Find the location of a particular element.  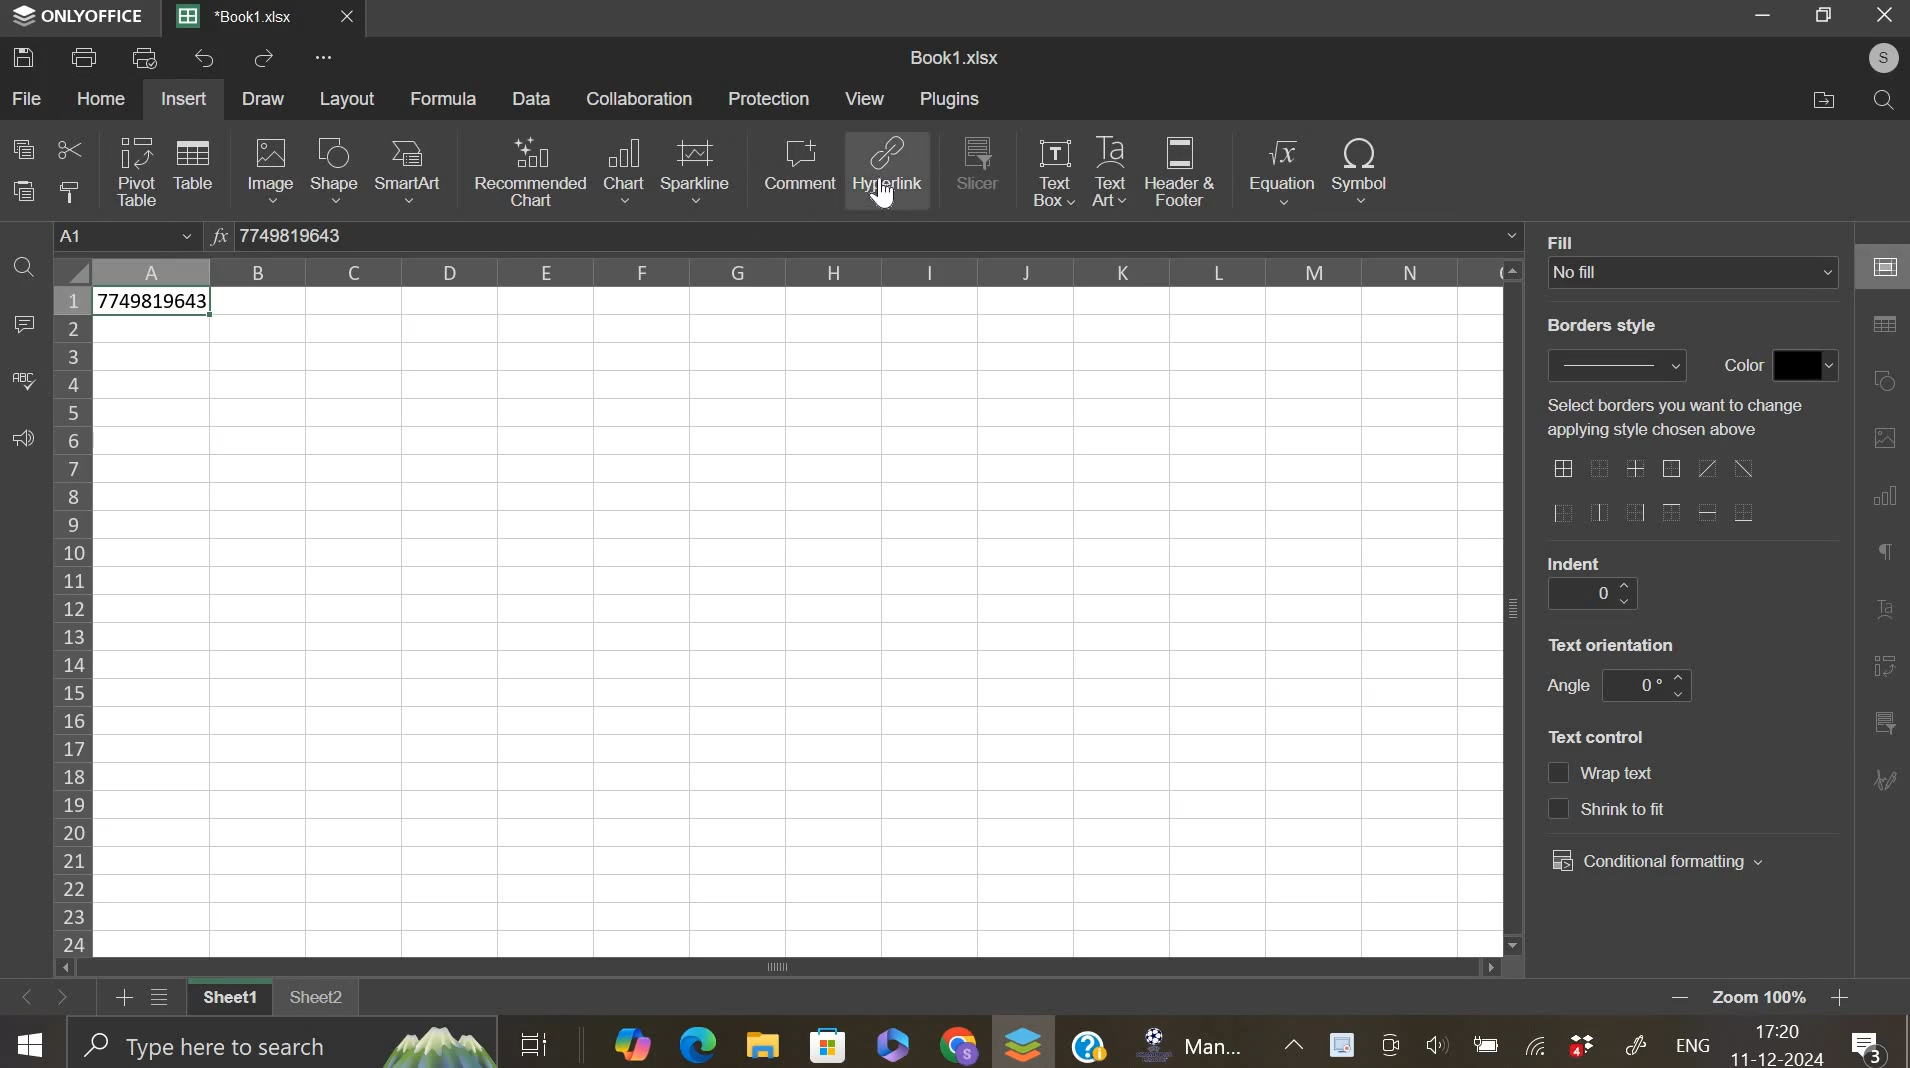

data is located at coordinates (534, 98).